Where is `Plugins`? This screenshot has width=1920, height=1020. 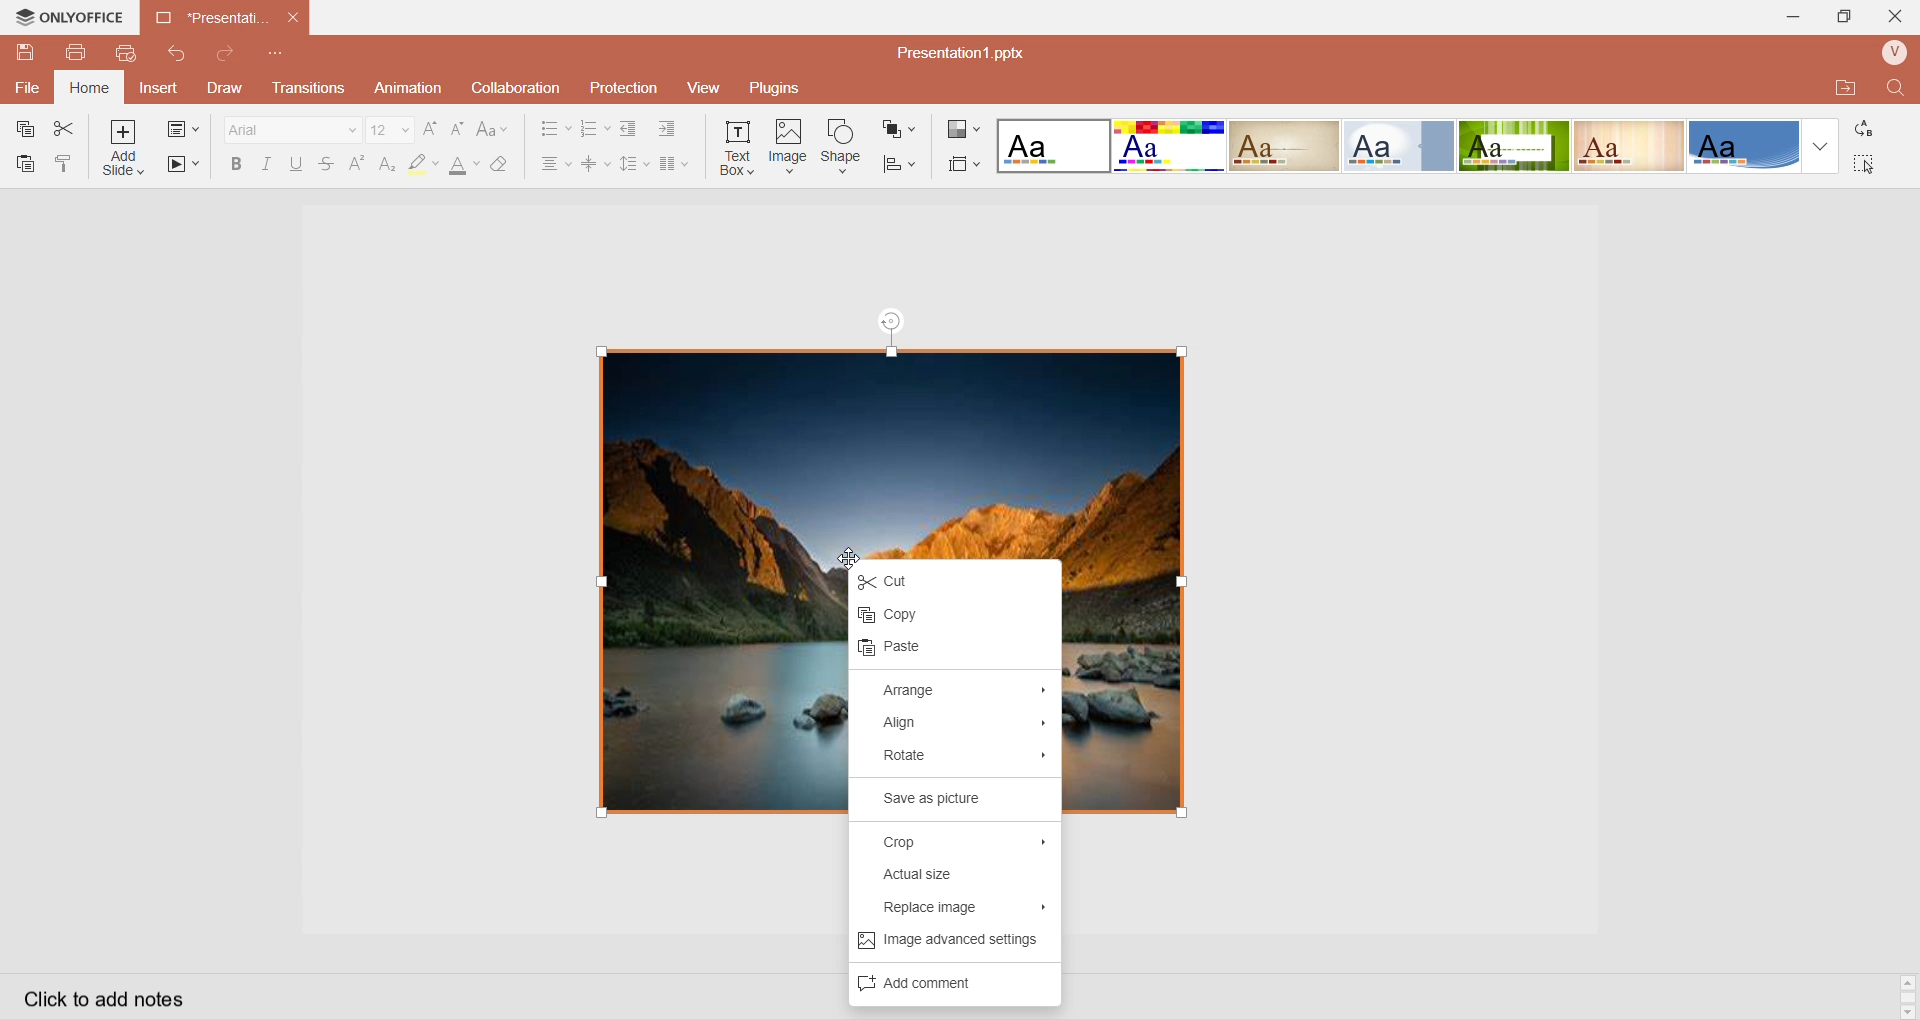
Plugins is located at coordinates (778, 88).